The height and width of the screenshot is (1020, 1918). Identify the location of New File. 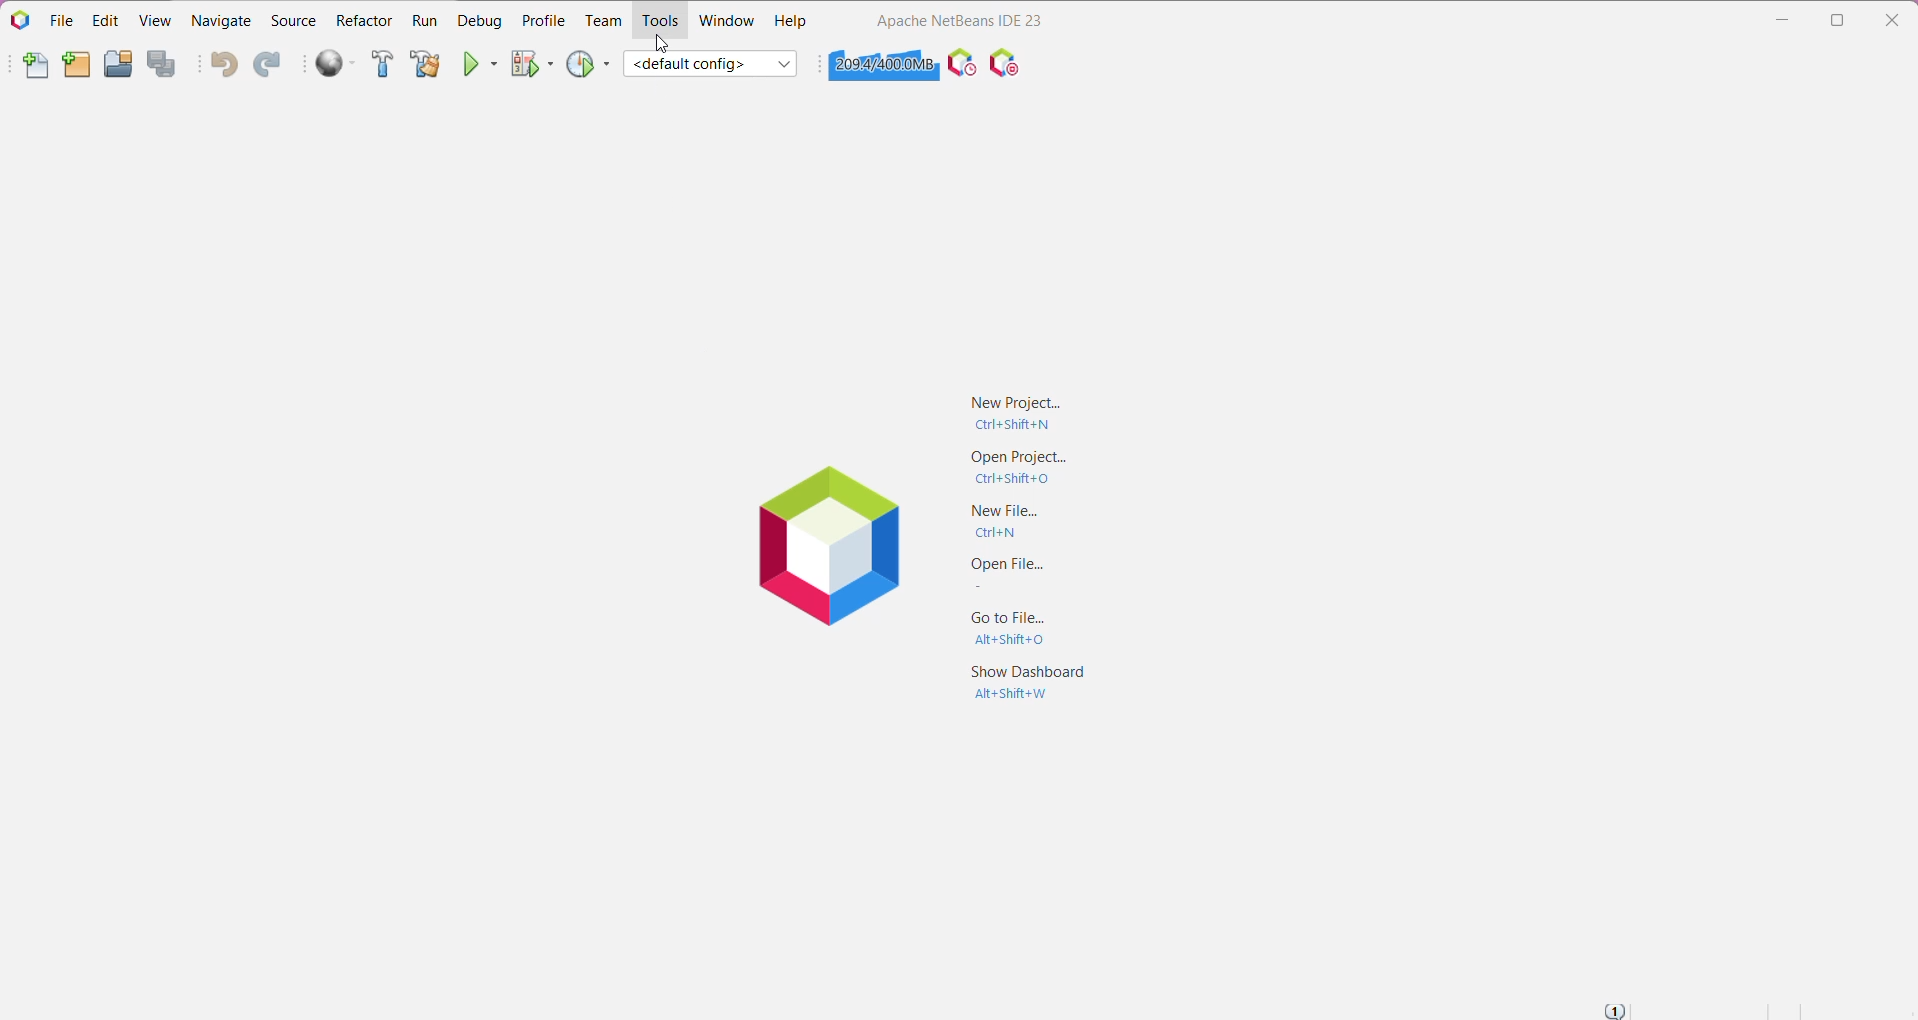
(36, 68).